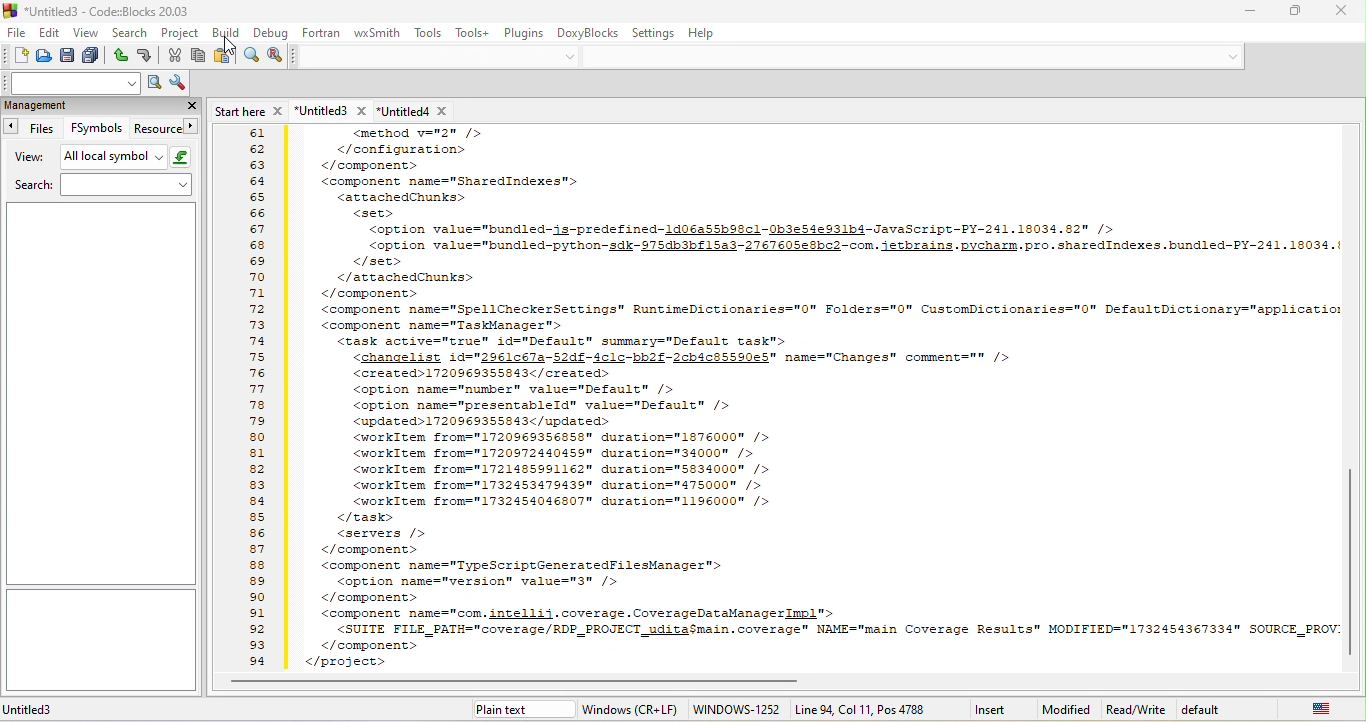 The height and width of the screenshot is (722, 1366). Describe the element at coordinates (270, 33) in the screenshot. I see `debug` at that location.